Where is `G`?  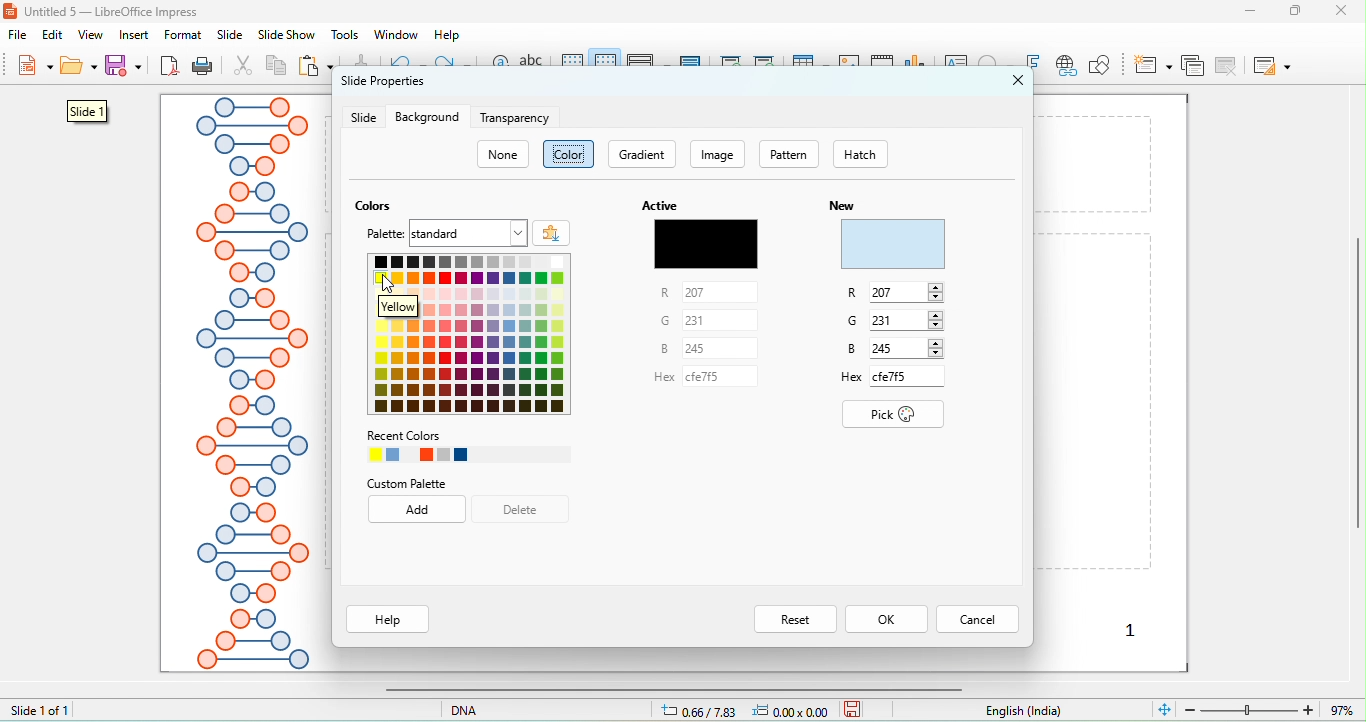
G is located at coordinates (695, 320).